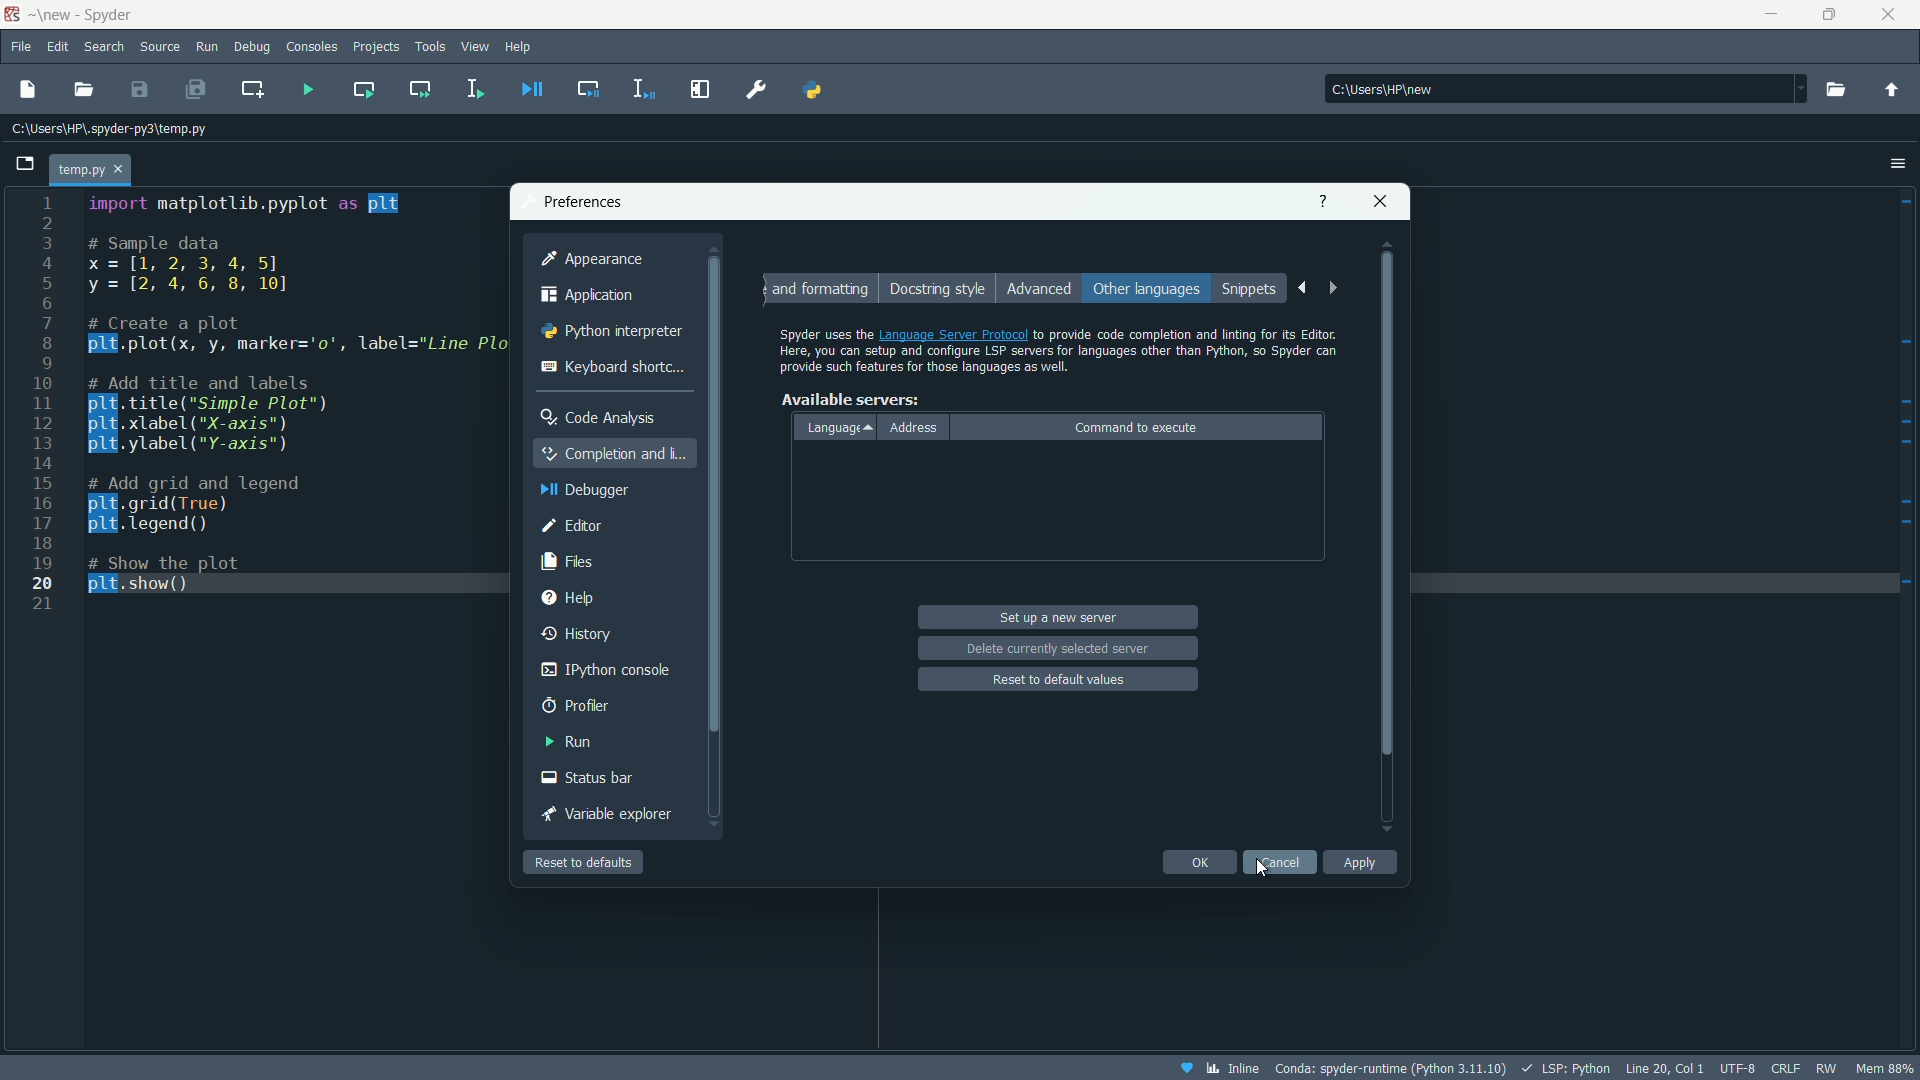 The height and width of the screenshot is (1080, 1920). What do you see at coordinates (1145, 290) in the screenshot?
I see `other languages` at bounding box center [1145, 290].